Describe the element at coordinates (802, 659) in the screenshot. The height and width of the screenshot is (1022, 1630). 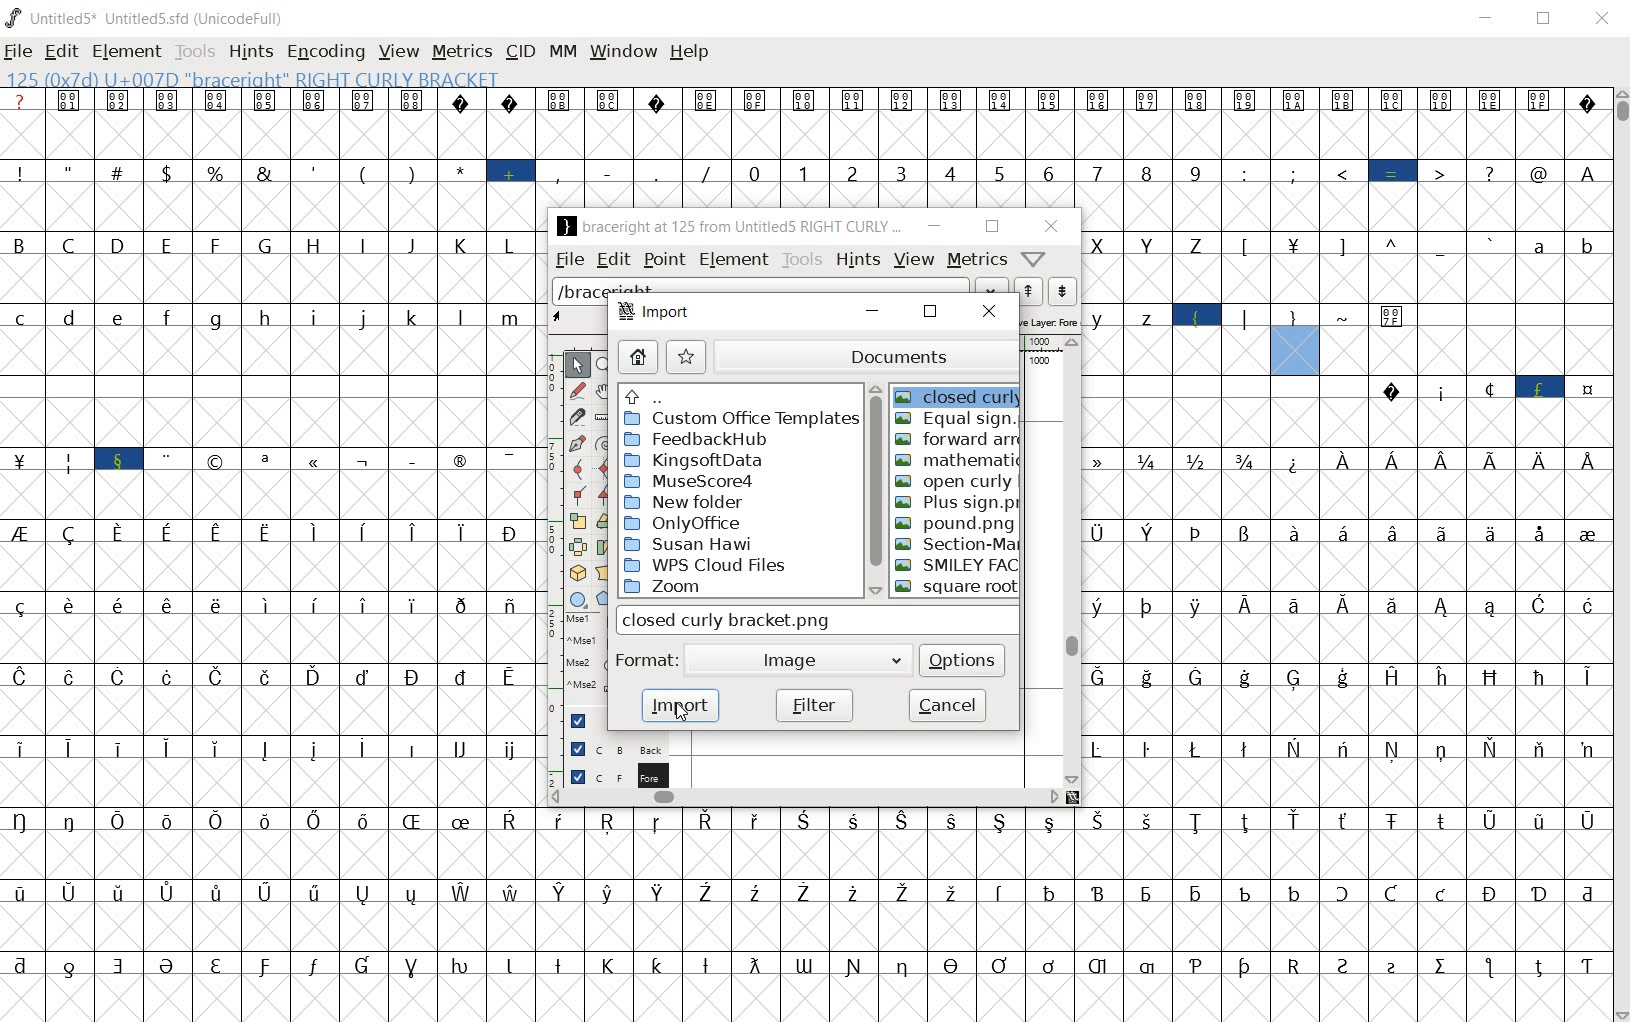
I see `image` at that location.